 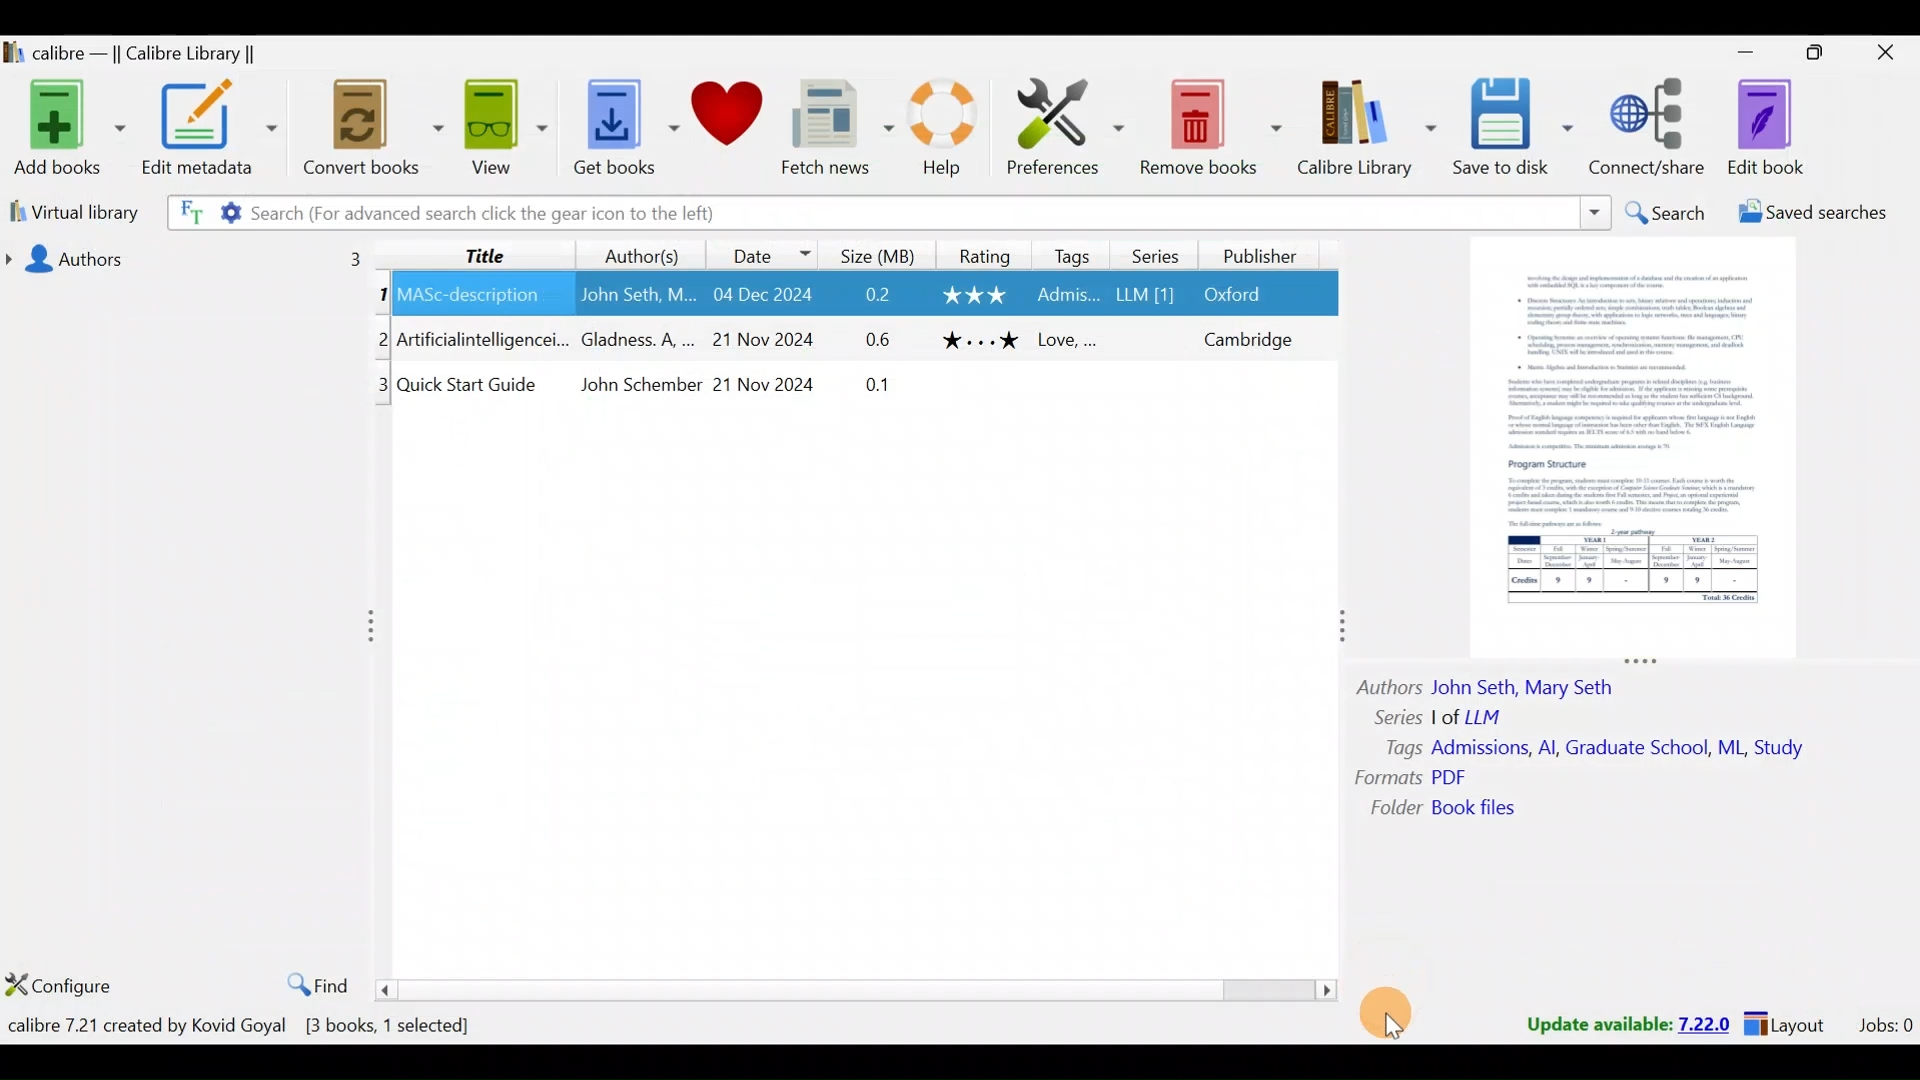 What do you see at coordinates (74, 129) in the screenshot?
I see `Add books` at bounding box center [74, 129].